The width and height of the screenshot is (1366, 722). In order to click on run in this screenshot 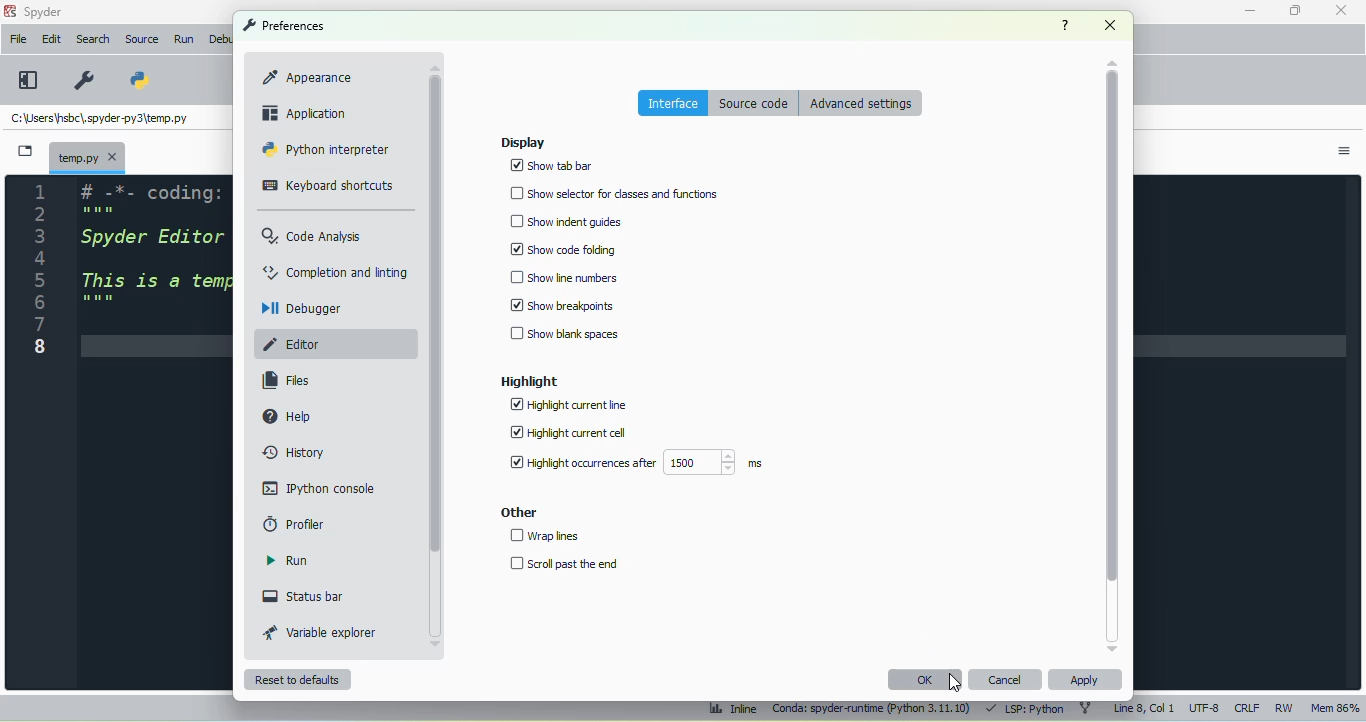, I will do `click(186, 40)`.